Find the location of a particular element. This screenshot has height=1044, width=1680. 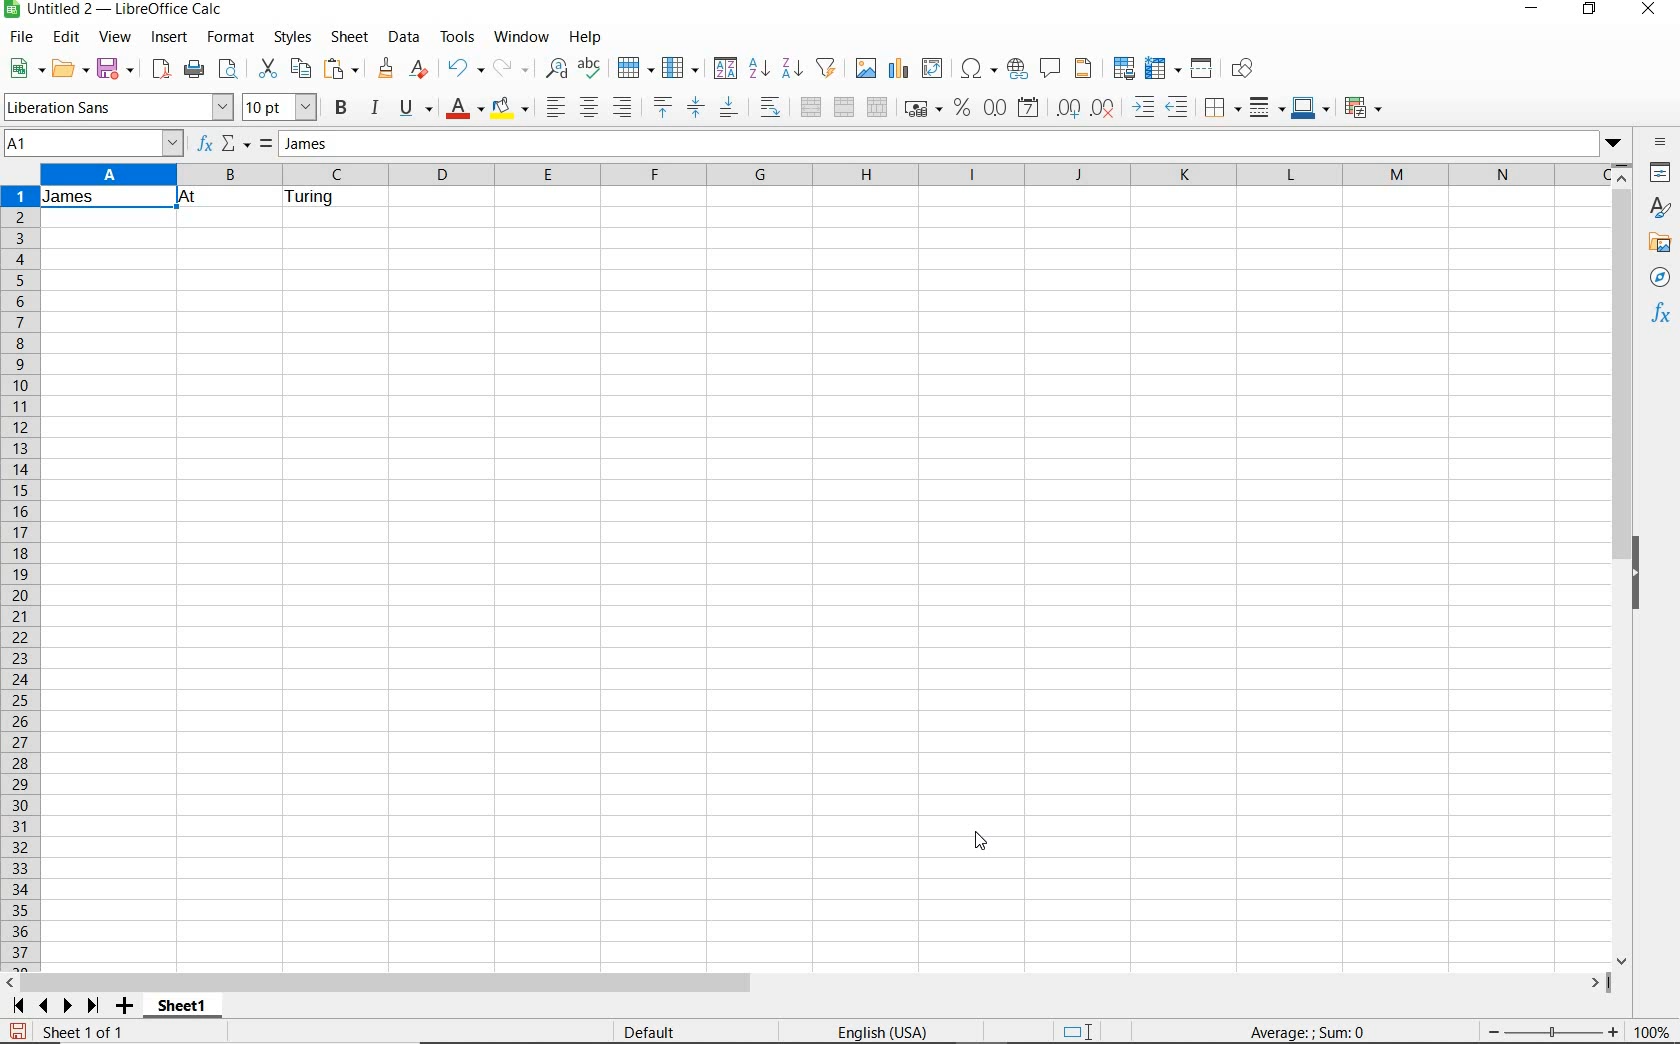

minimize is located at coordinates (1531, 11).